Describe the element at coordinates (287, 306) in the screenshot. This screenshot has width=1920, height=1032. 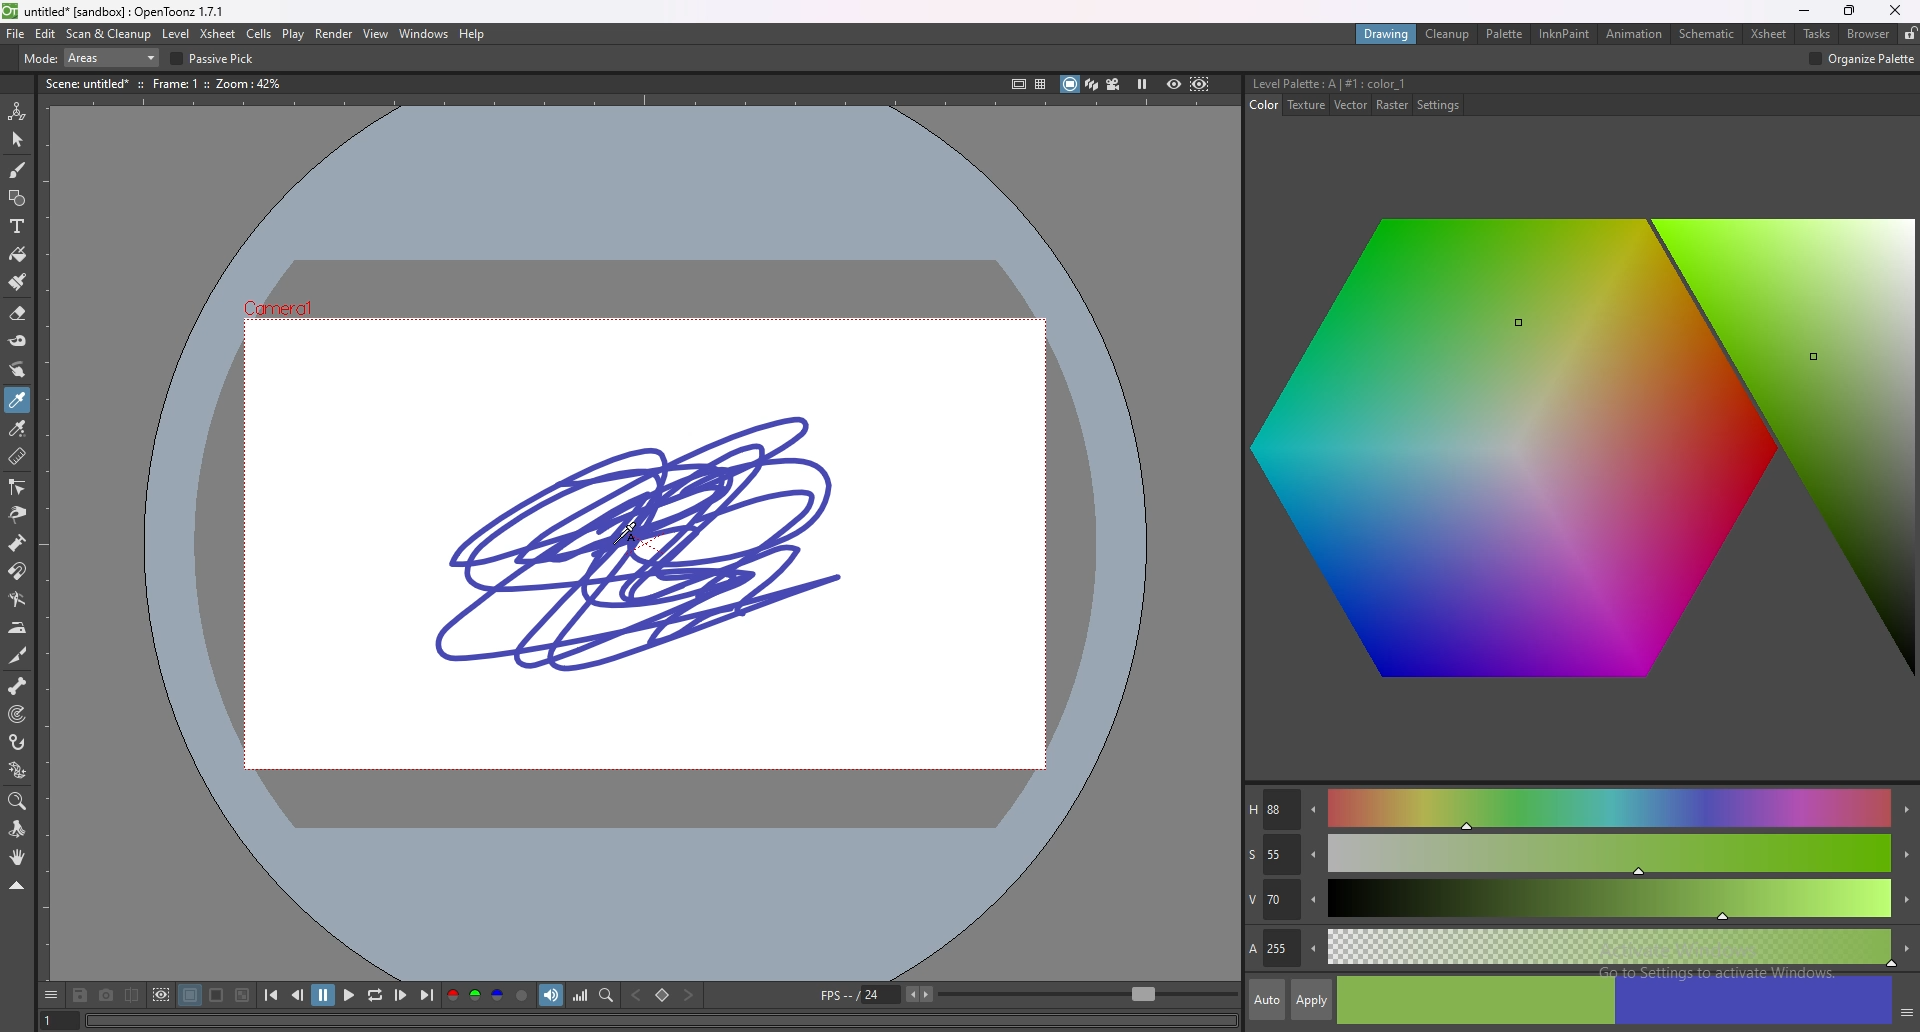
I see `camera1` at that location.